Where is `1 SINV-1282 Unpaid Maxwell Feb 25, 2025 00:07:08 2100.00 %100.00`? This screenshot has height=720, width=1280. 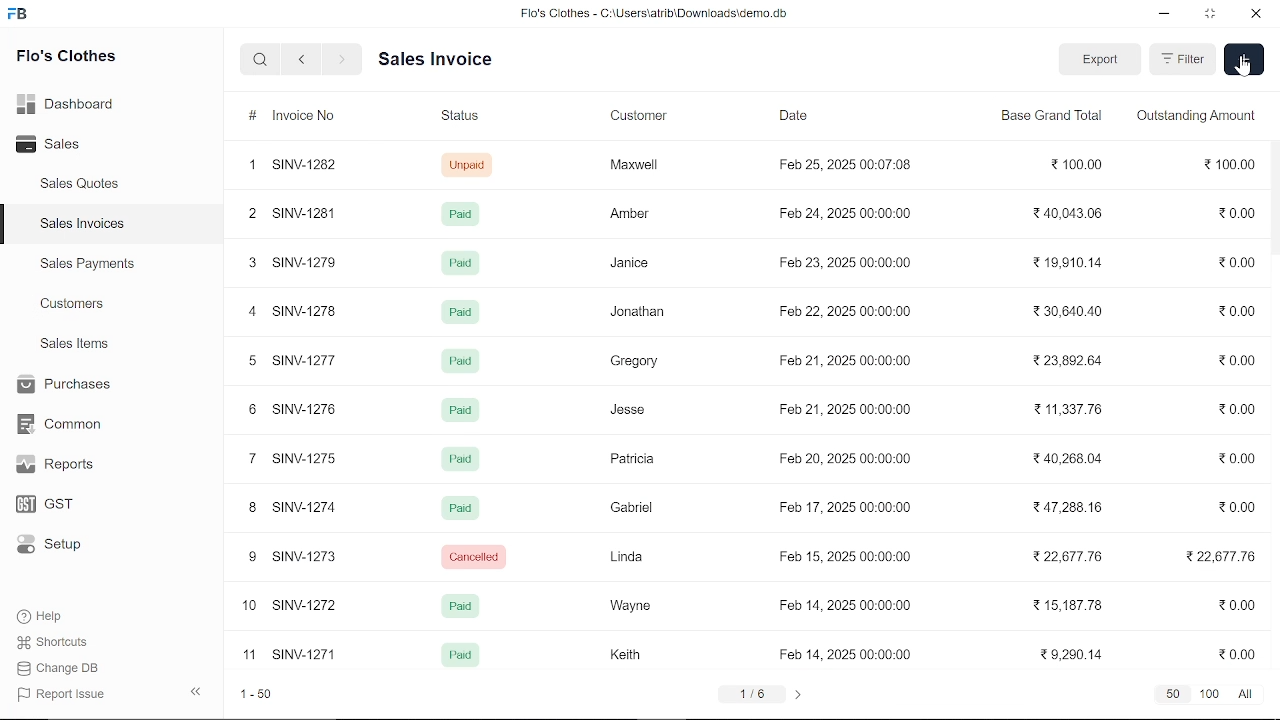
1 SINV-1282 Unpaid Maxwell Feb 25, 2025 00:07:08 2100.00 %100.00 is located at coordinates (748, 167).